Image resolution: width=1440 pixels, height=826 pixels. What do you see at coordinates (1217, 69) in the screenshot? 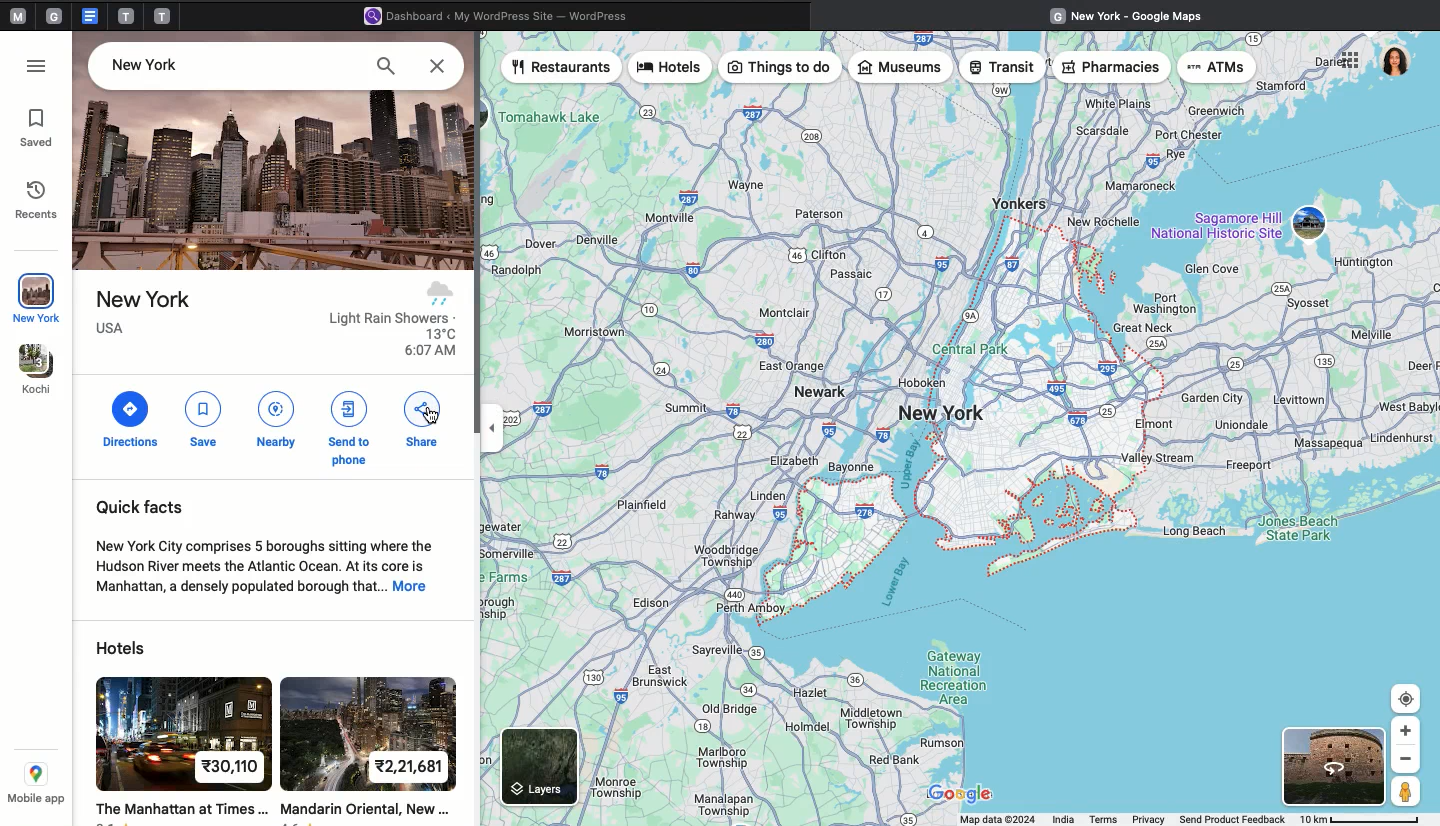
I see `ATMs` at bounding box center [1217, 69].